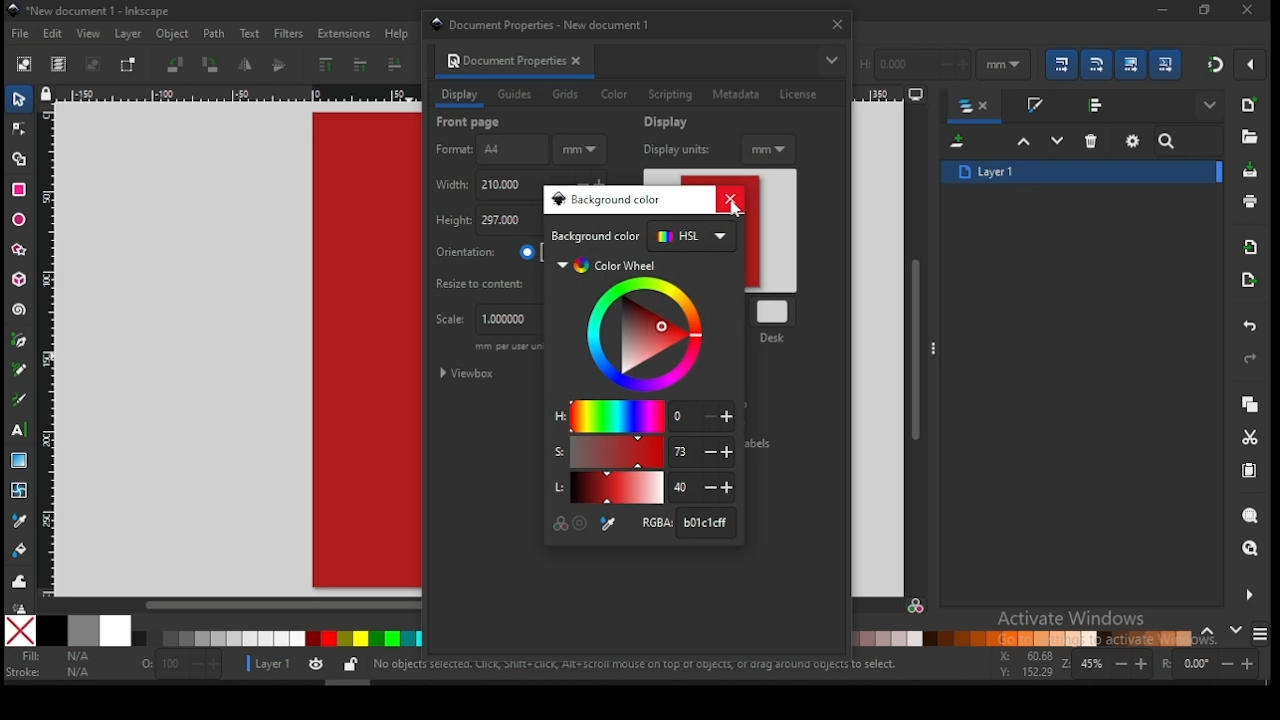 This screenshot has height=720, width=1280. Describe the element at coordinates (1250, 360) in the screenshot. I see `redo` at that location.